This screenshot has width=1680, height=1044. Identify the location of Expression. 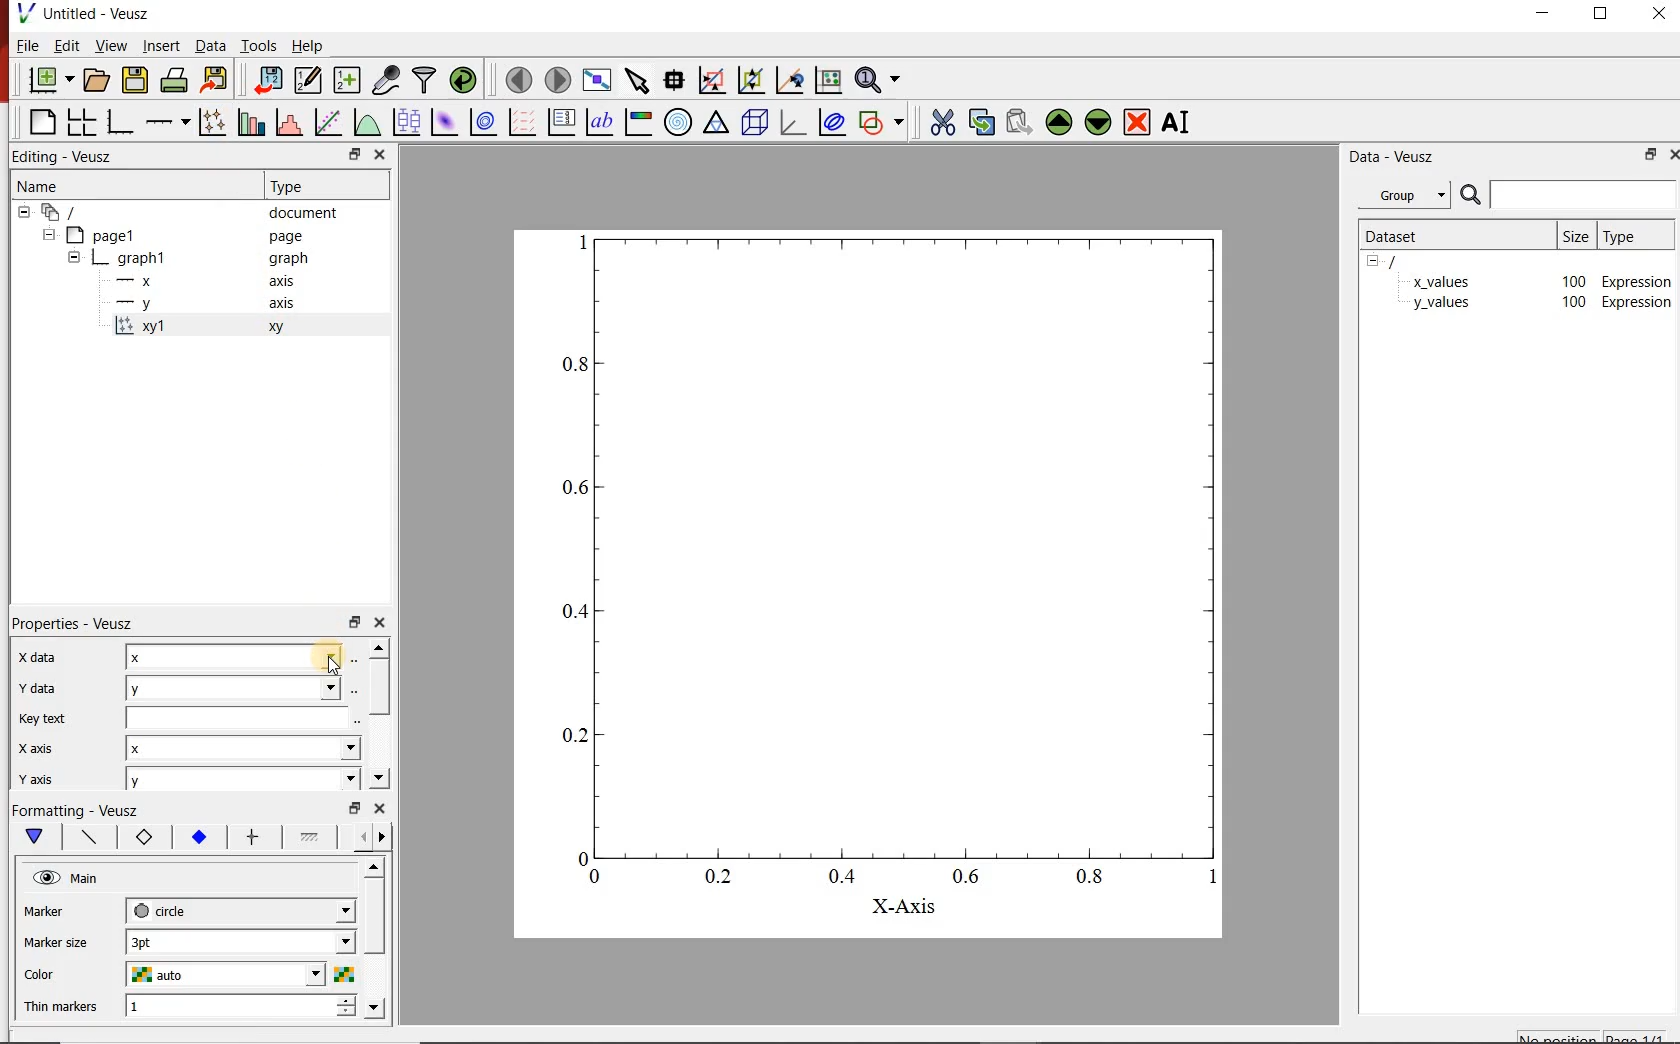
(1637, 303).